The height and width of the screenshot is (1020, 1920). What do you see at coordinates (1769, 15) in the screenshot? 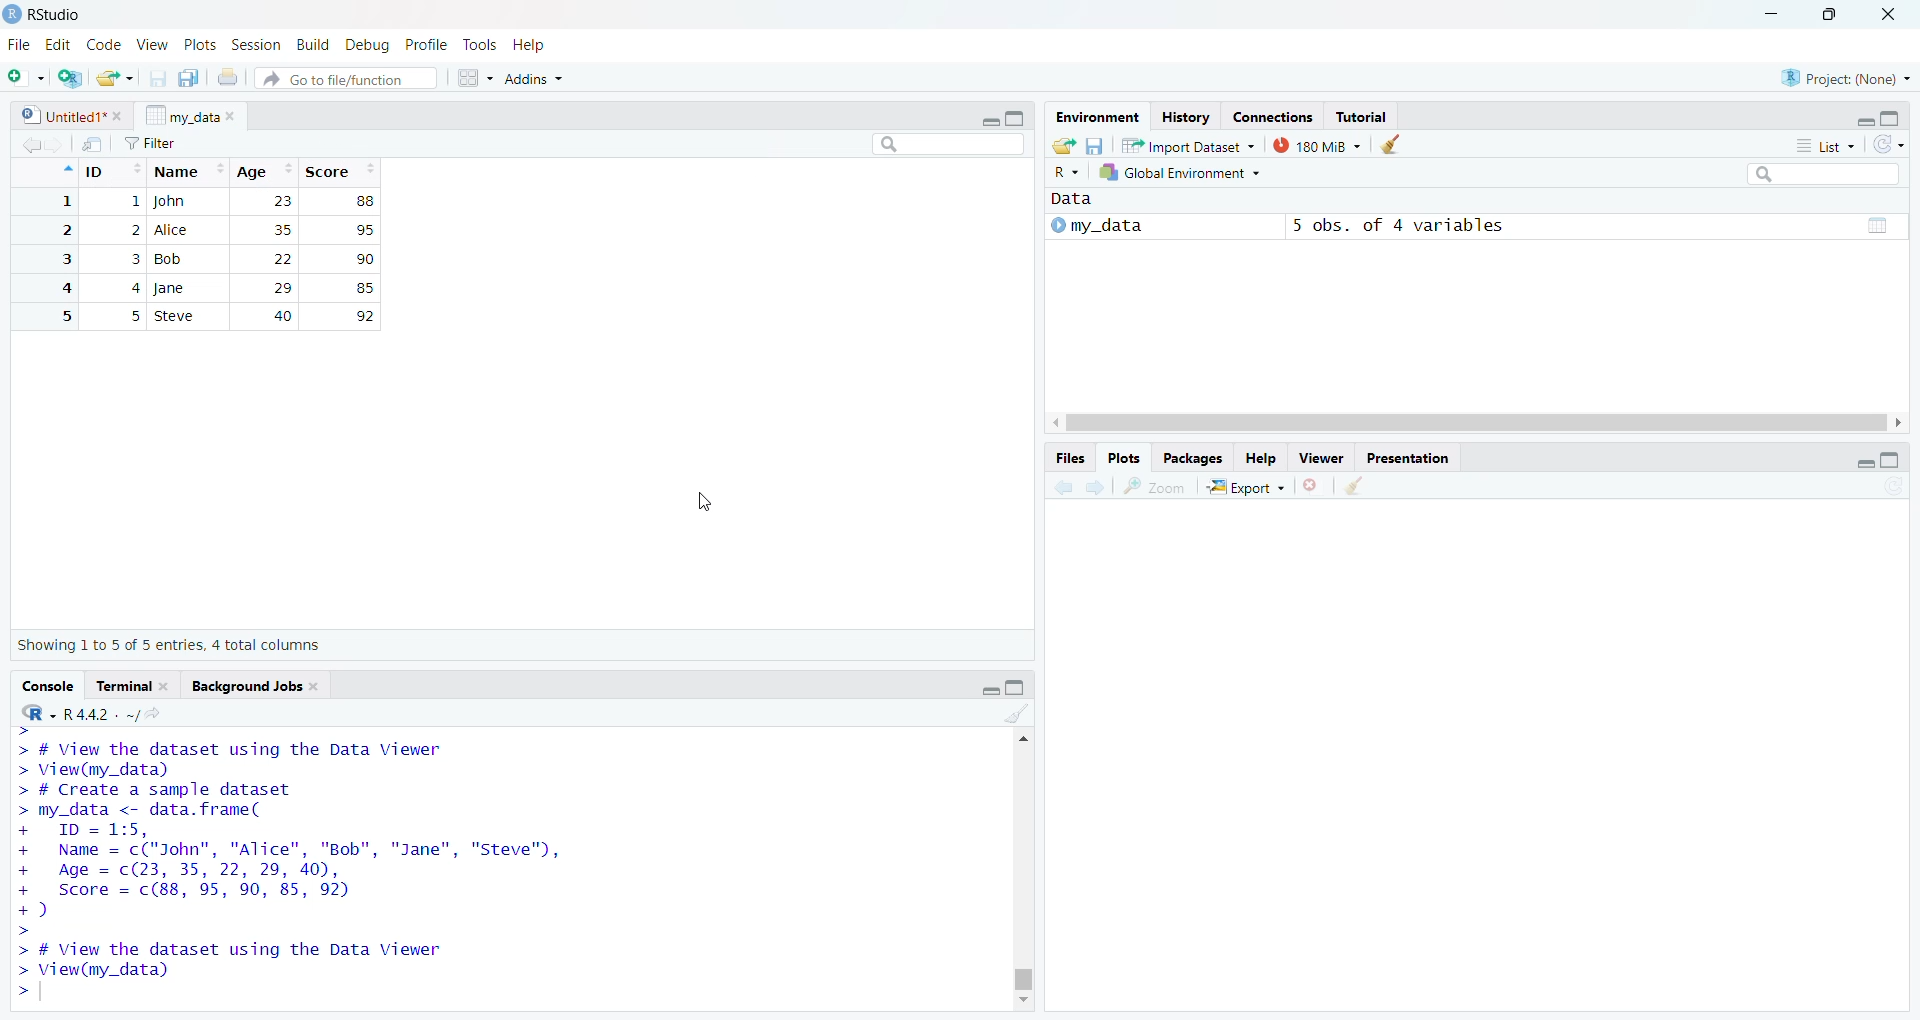
I see `Minimize` at bounding box center [1769, 15].